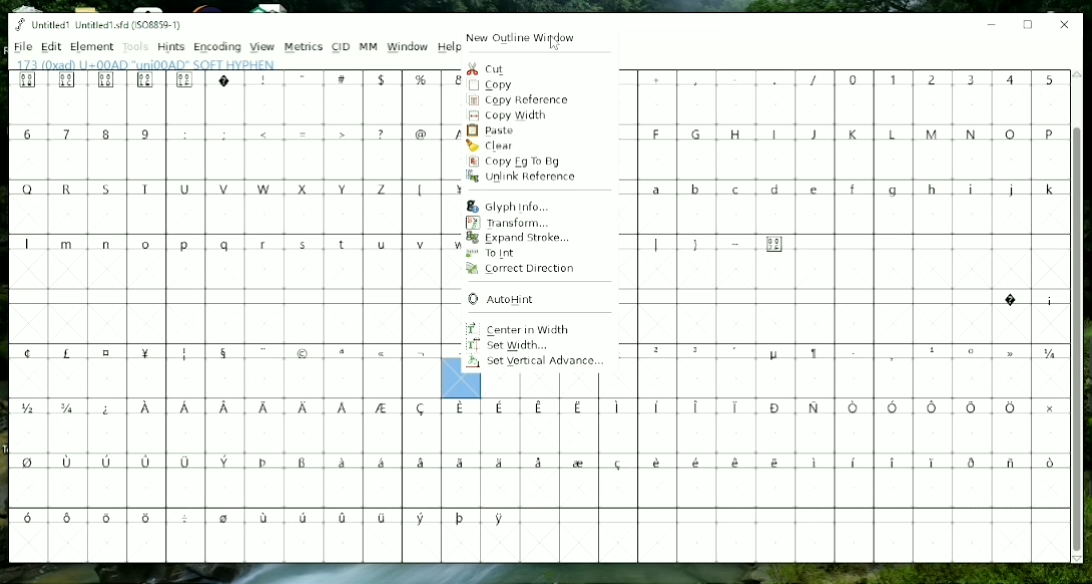 The width and height of the screenshot is (1092, 584). Describe the element at coordinates (229, 352) in the screenshot. I see `Symbols` at that location.